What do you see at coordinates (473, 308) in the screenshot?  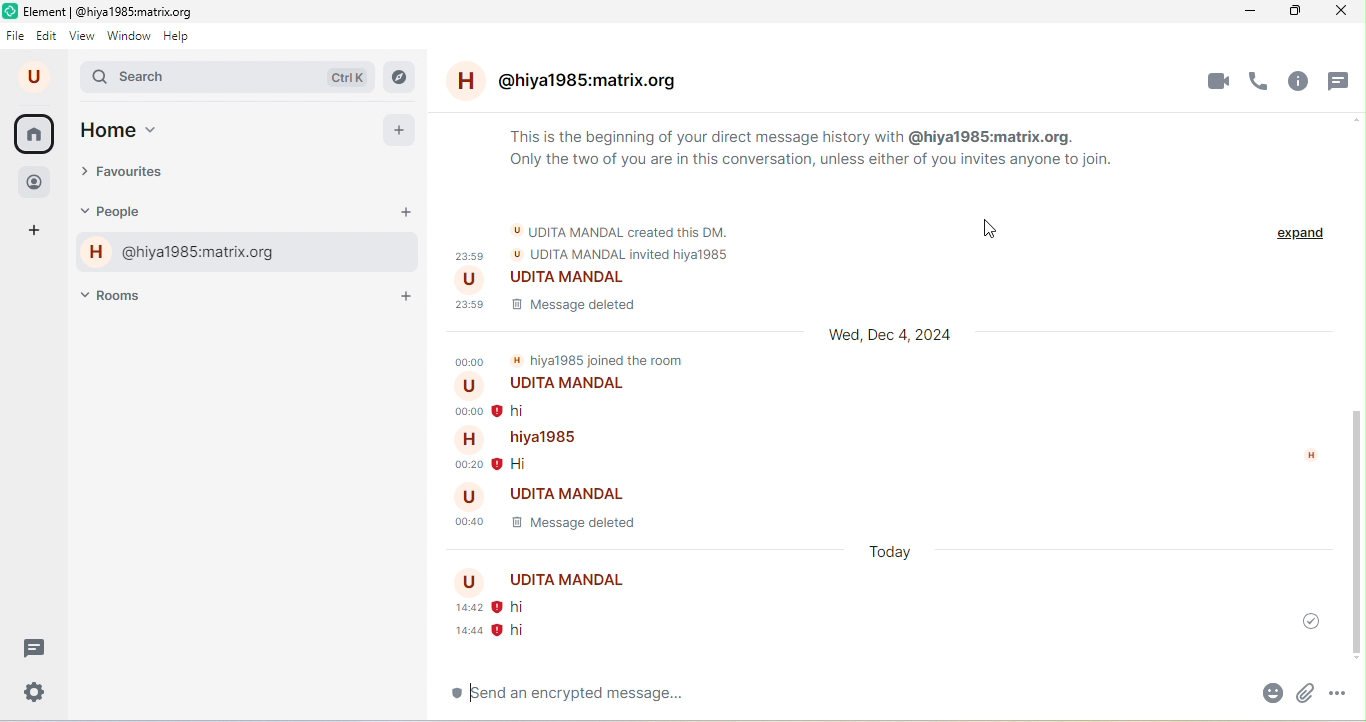 I see `23.59` at bounding box center [473, 308].